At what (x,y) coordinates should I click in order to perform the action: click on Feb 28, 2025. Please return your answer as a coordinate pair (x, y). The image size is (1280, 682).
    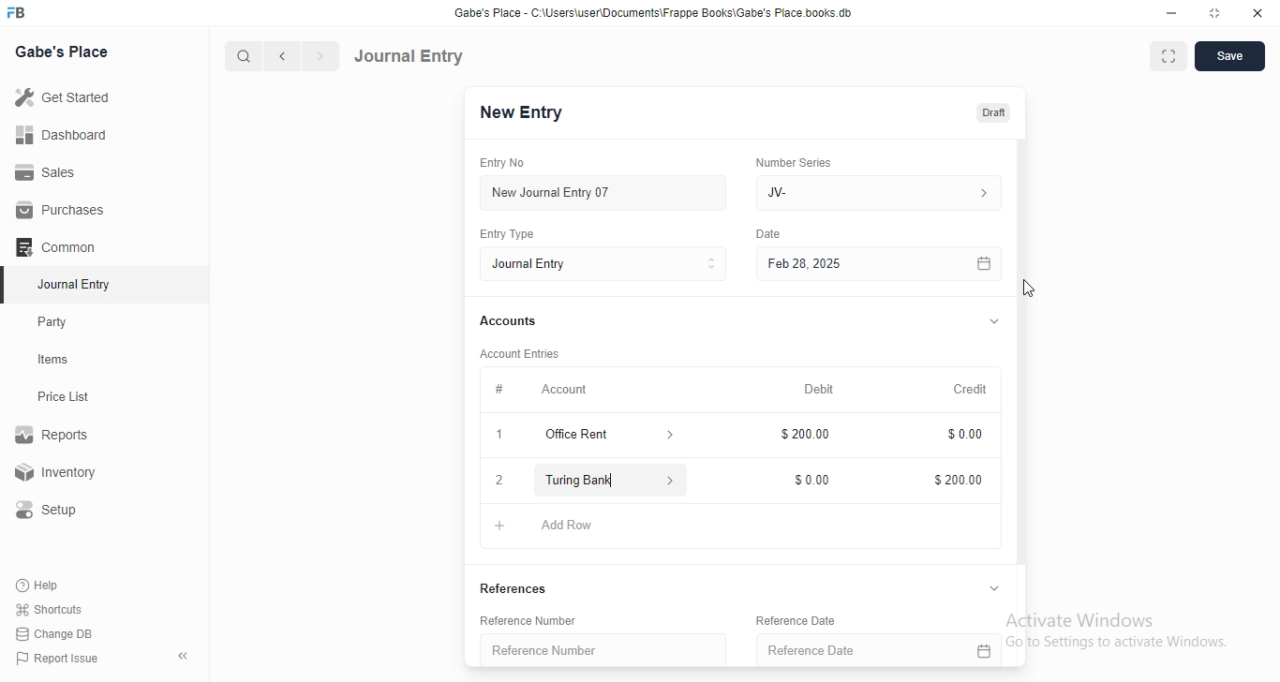
    Looking at the image, I should click on (880, 265).